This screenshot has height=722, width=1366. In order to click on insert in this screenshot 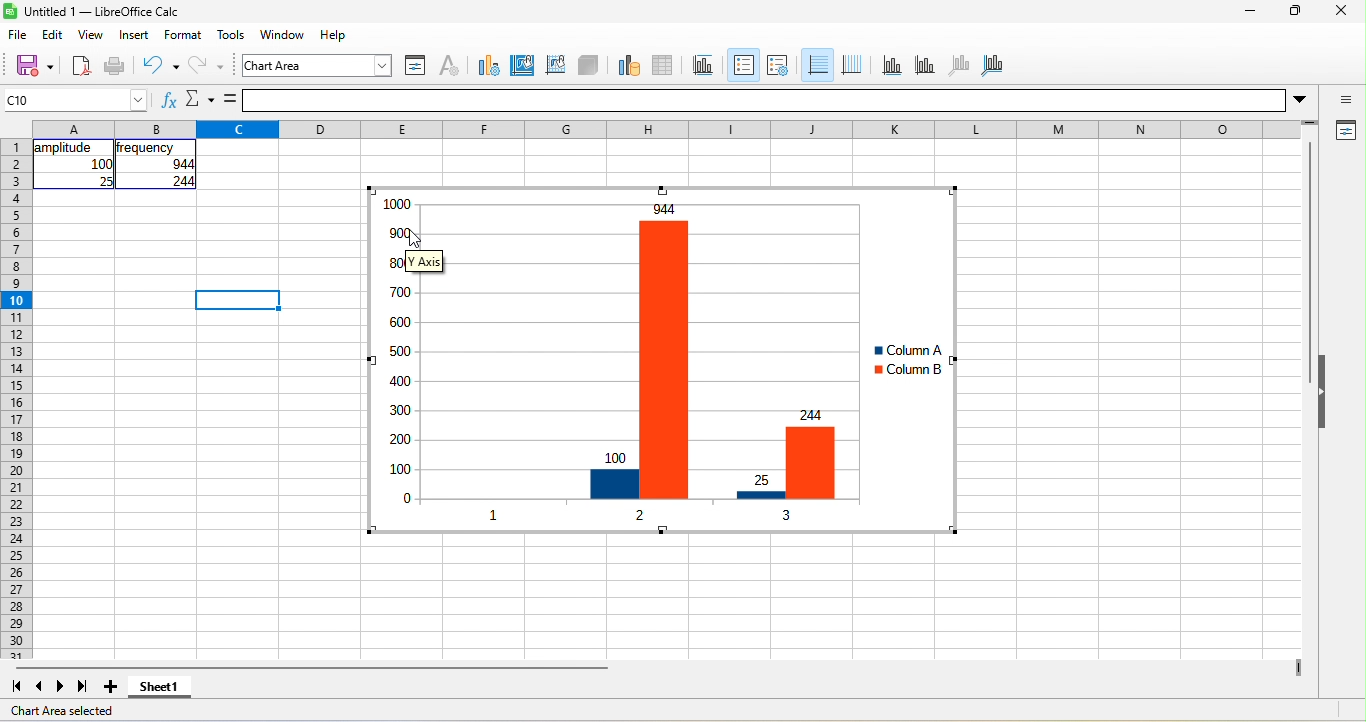, I will do `click(134, 35)`.